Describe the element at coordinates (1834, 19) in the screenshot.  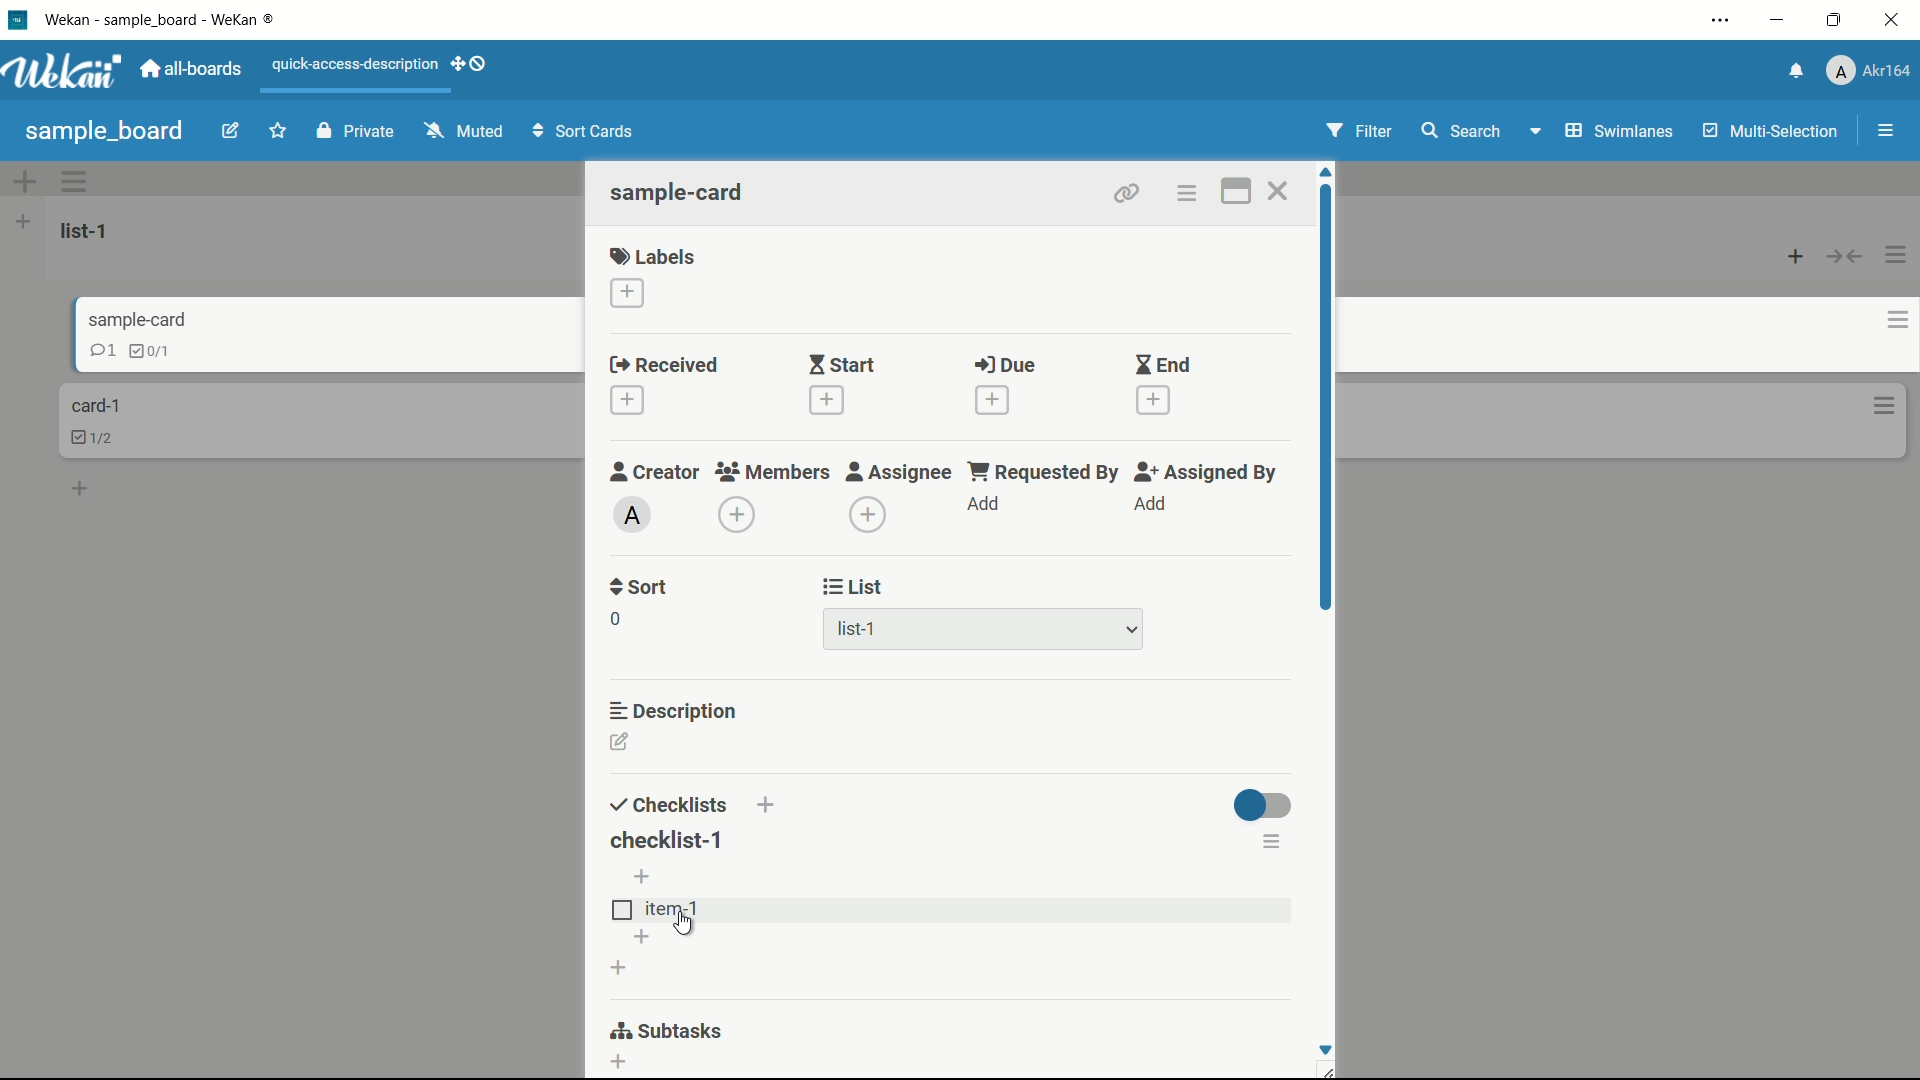
I see `maximize` at that location.